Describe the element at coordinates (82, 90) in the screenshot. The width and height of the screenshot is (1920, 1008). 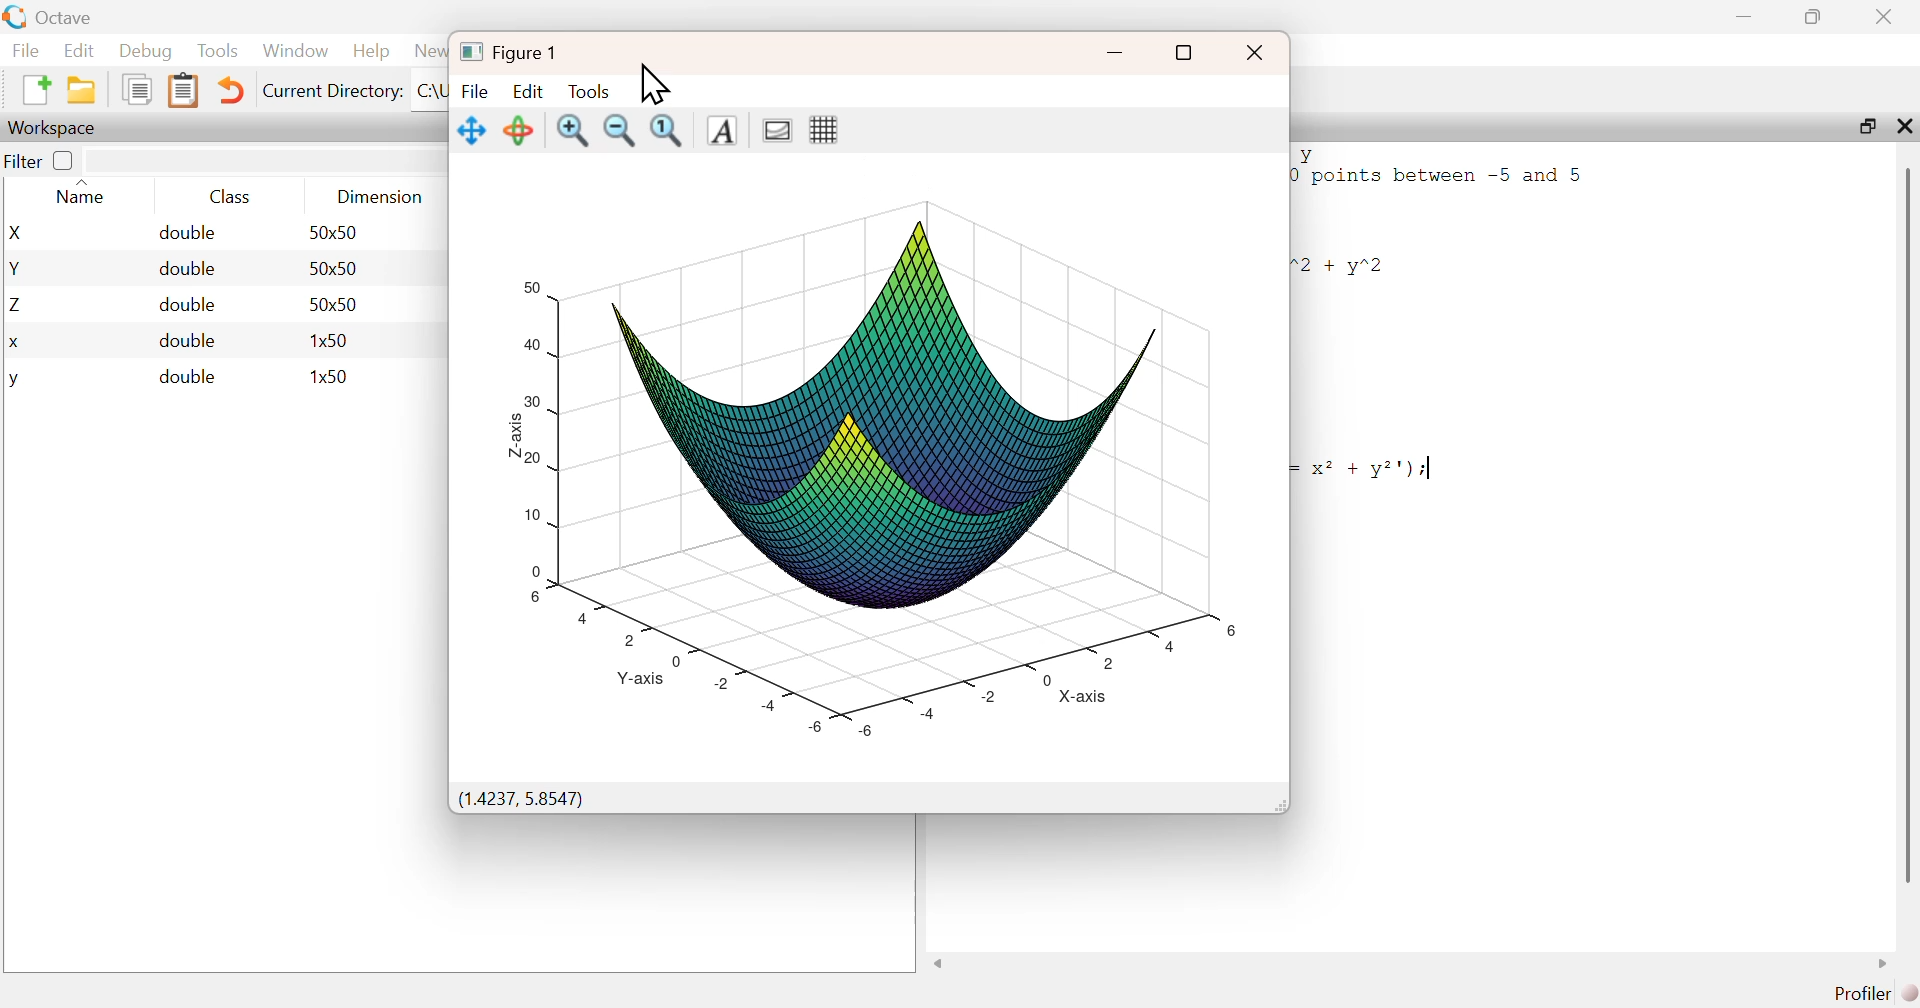
I see `New Folder` at that location.